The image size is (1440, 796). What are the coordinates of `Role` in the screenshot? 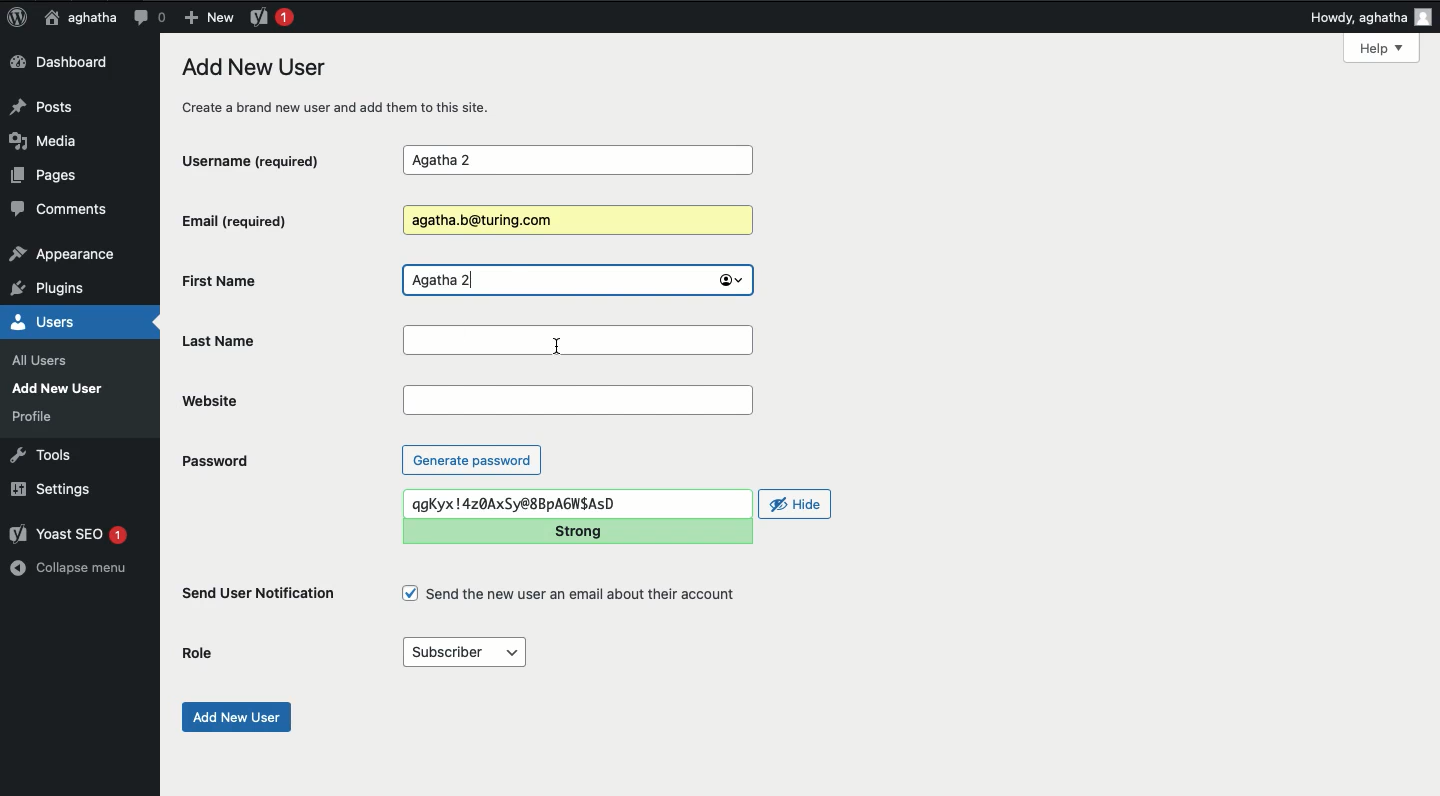 It's located at (198, 654).